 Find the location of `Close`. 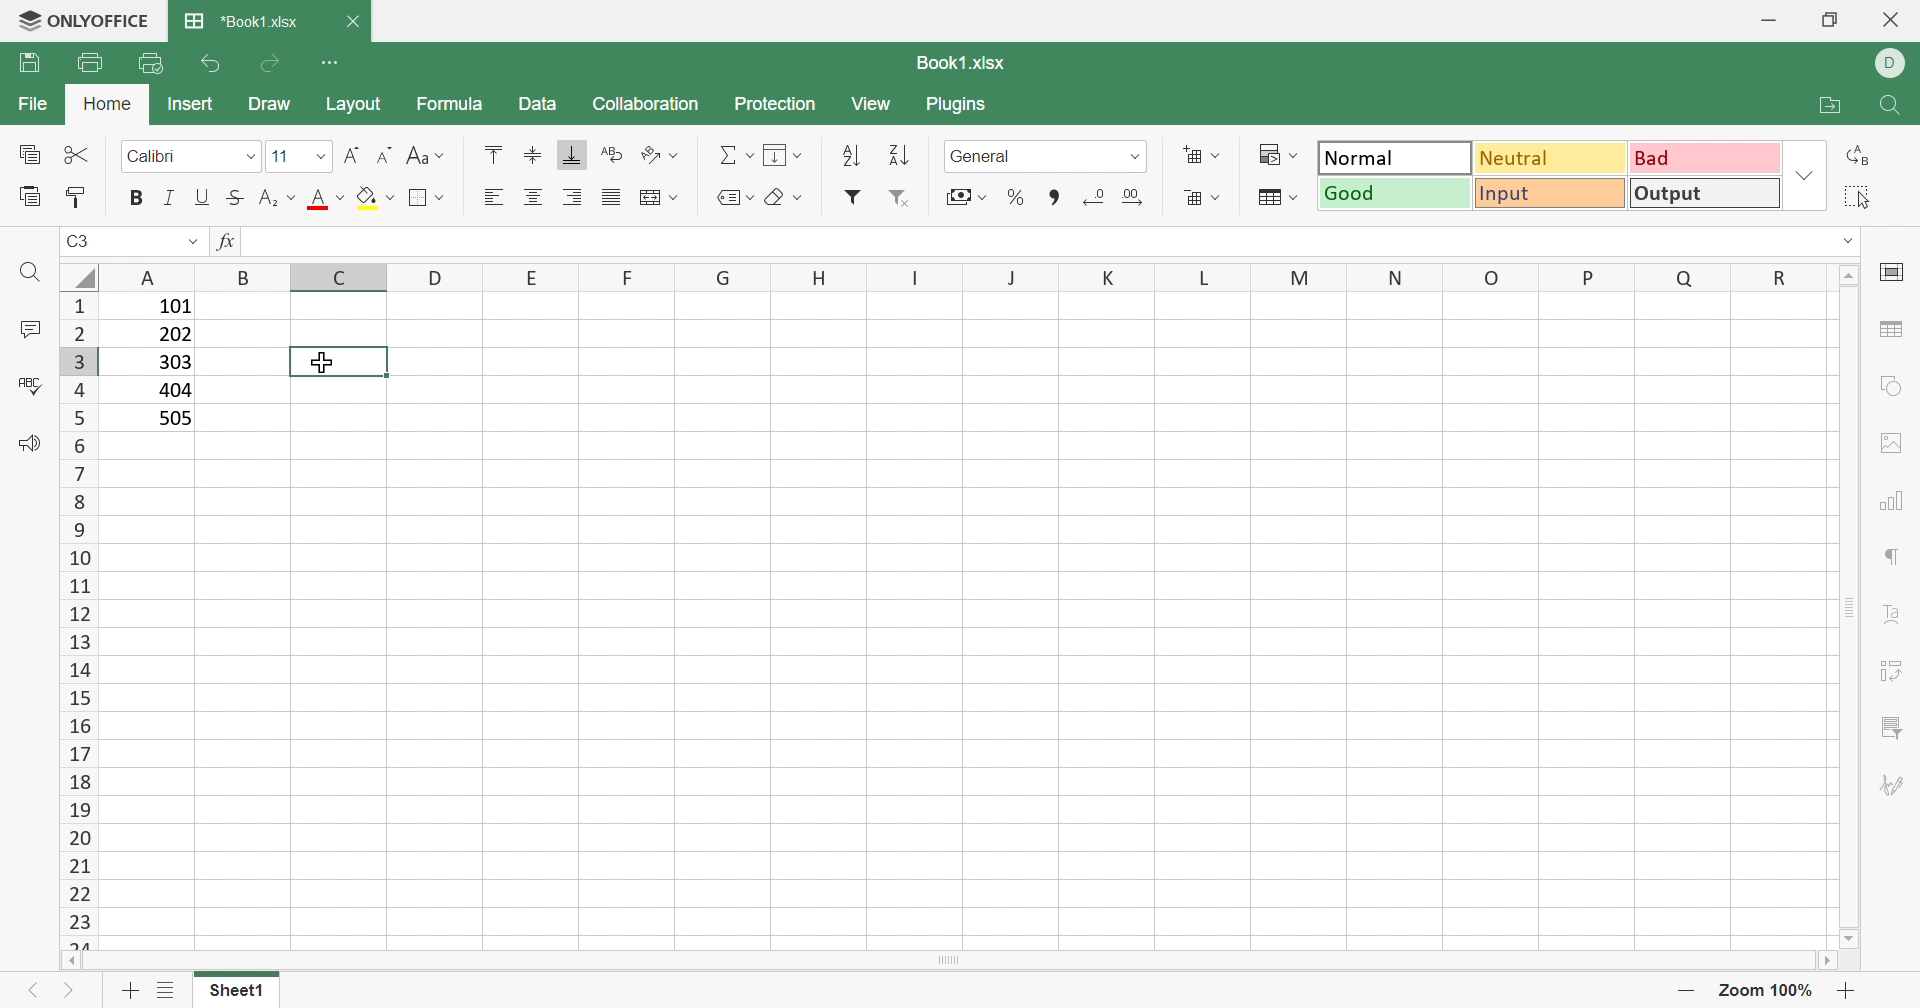

Close is located at coordinates (358, 19).